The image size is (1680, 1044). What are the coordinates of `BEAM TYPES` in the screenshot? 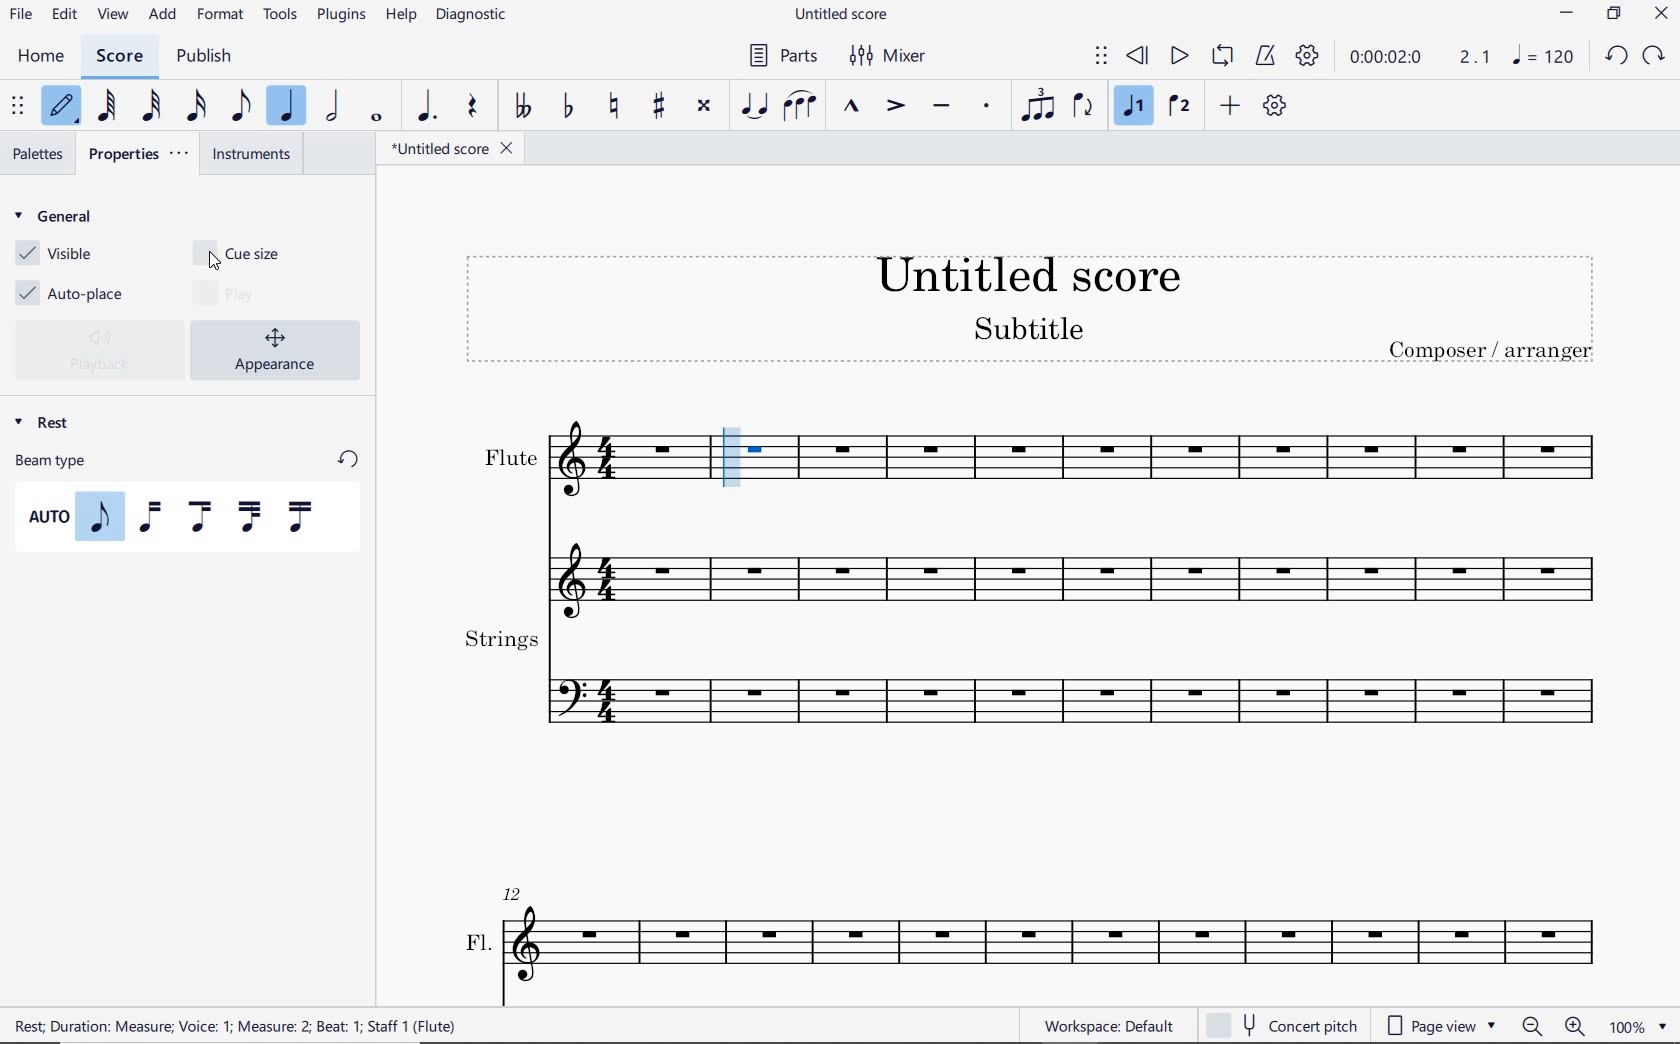 It's located at (179, 517).